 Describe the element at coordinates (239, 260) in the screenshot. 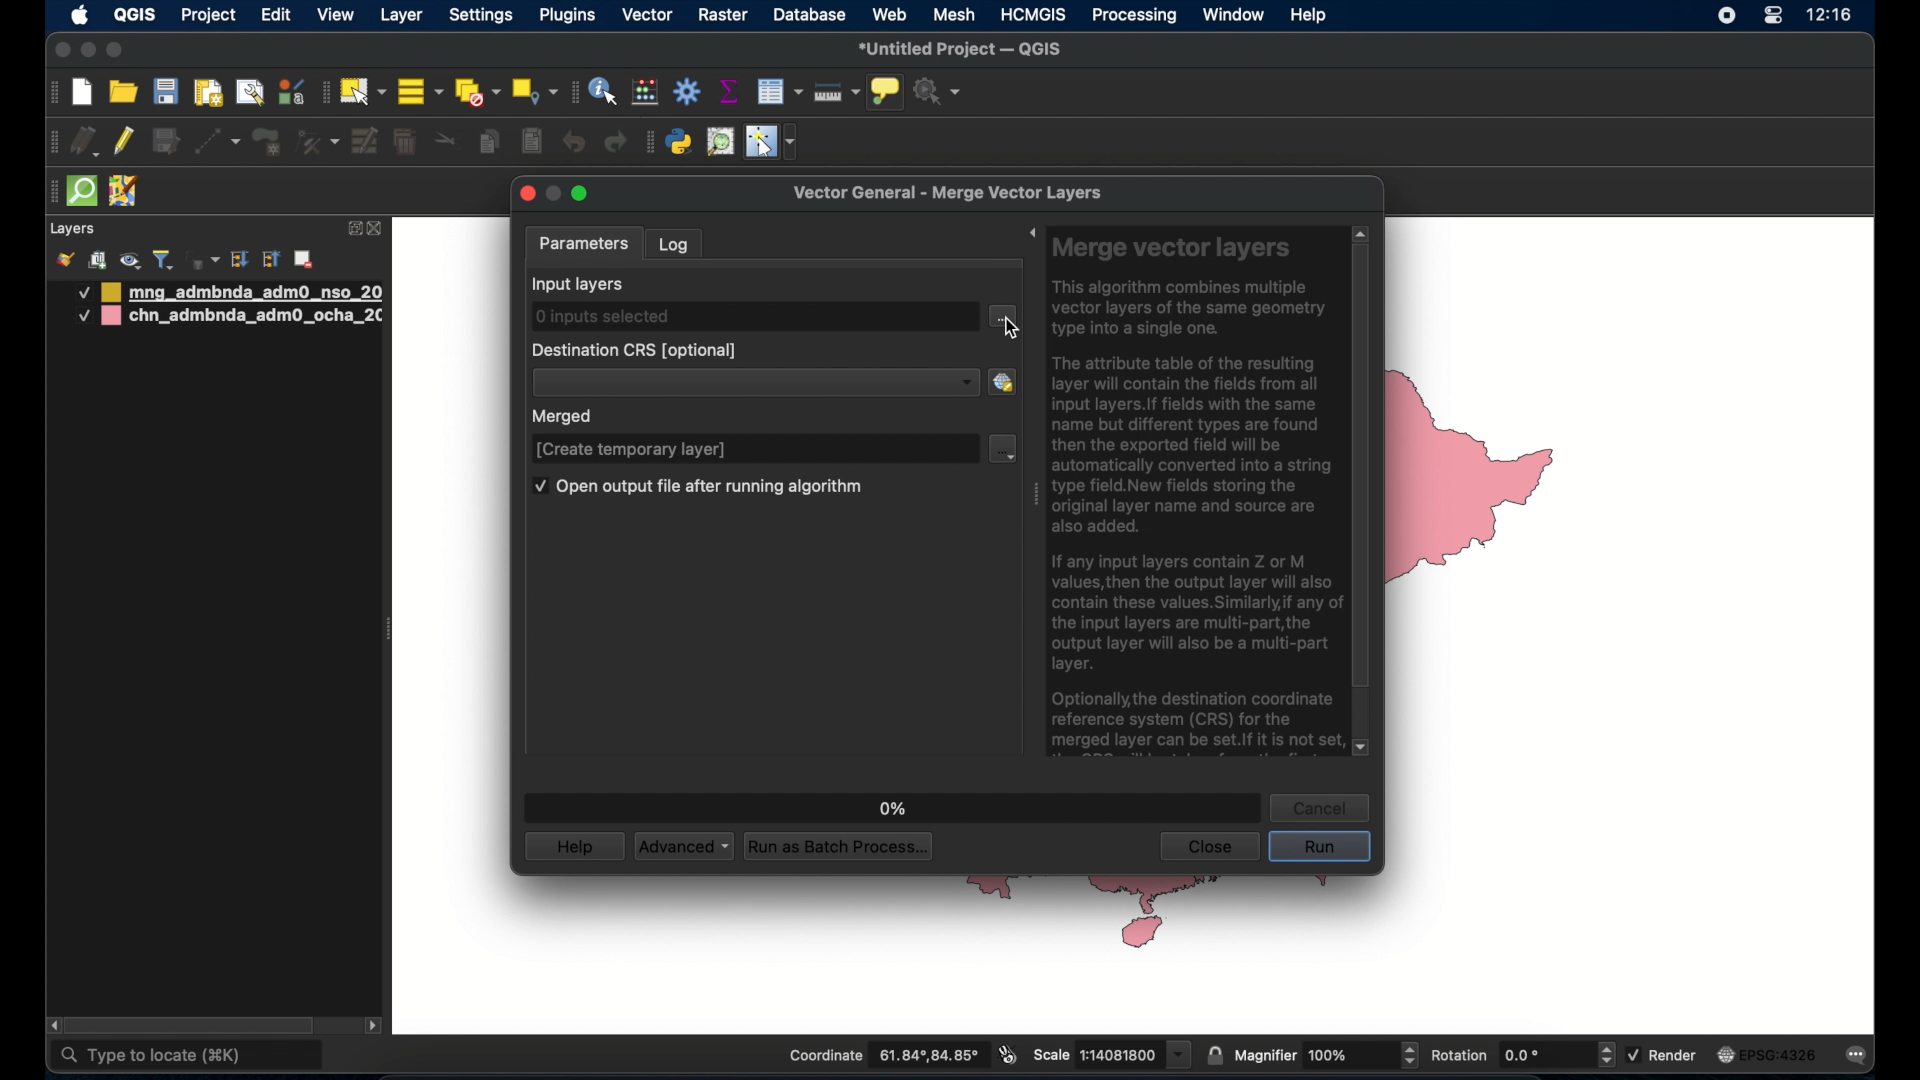

I see `expand all` at that location.